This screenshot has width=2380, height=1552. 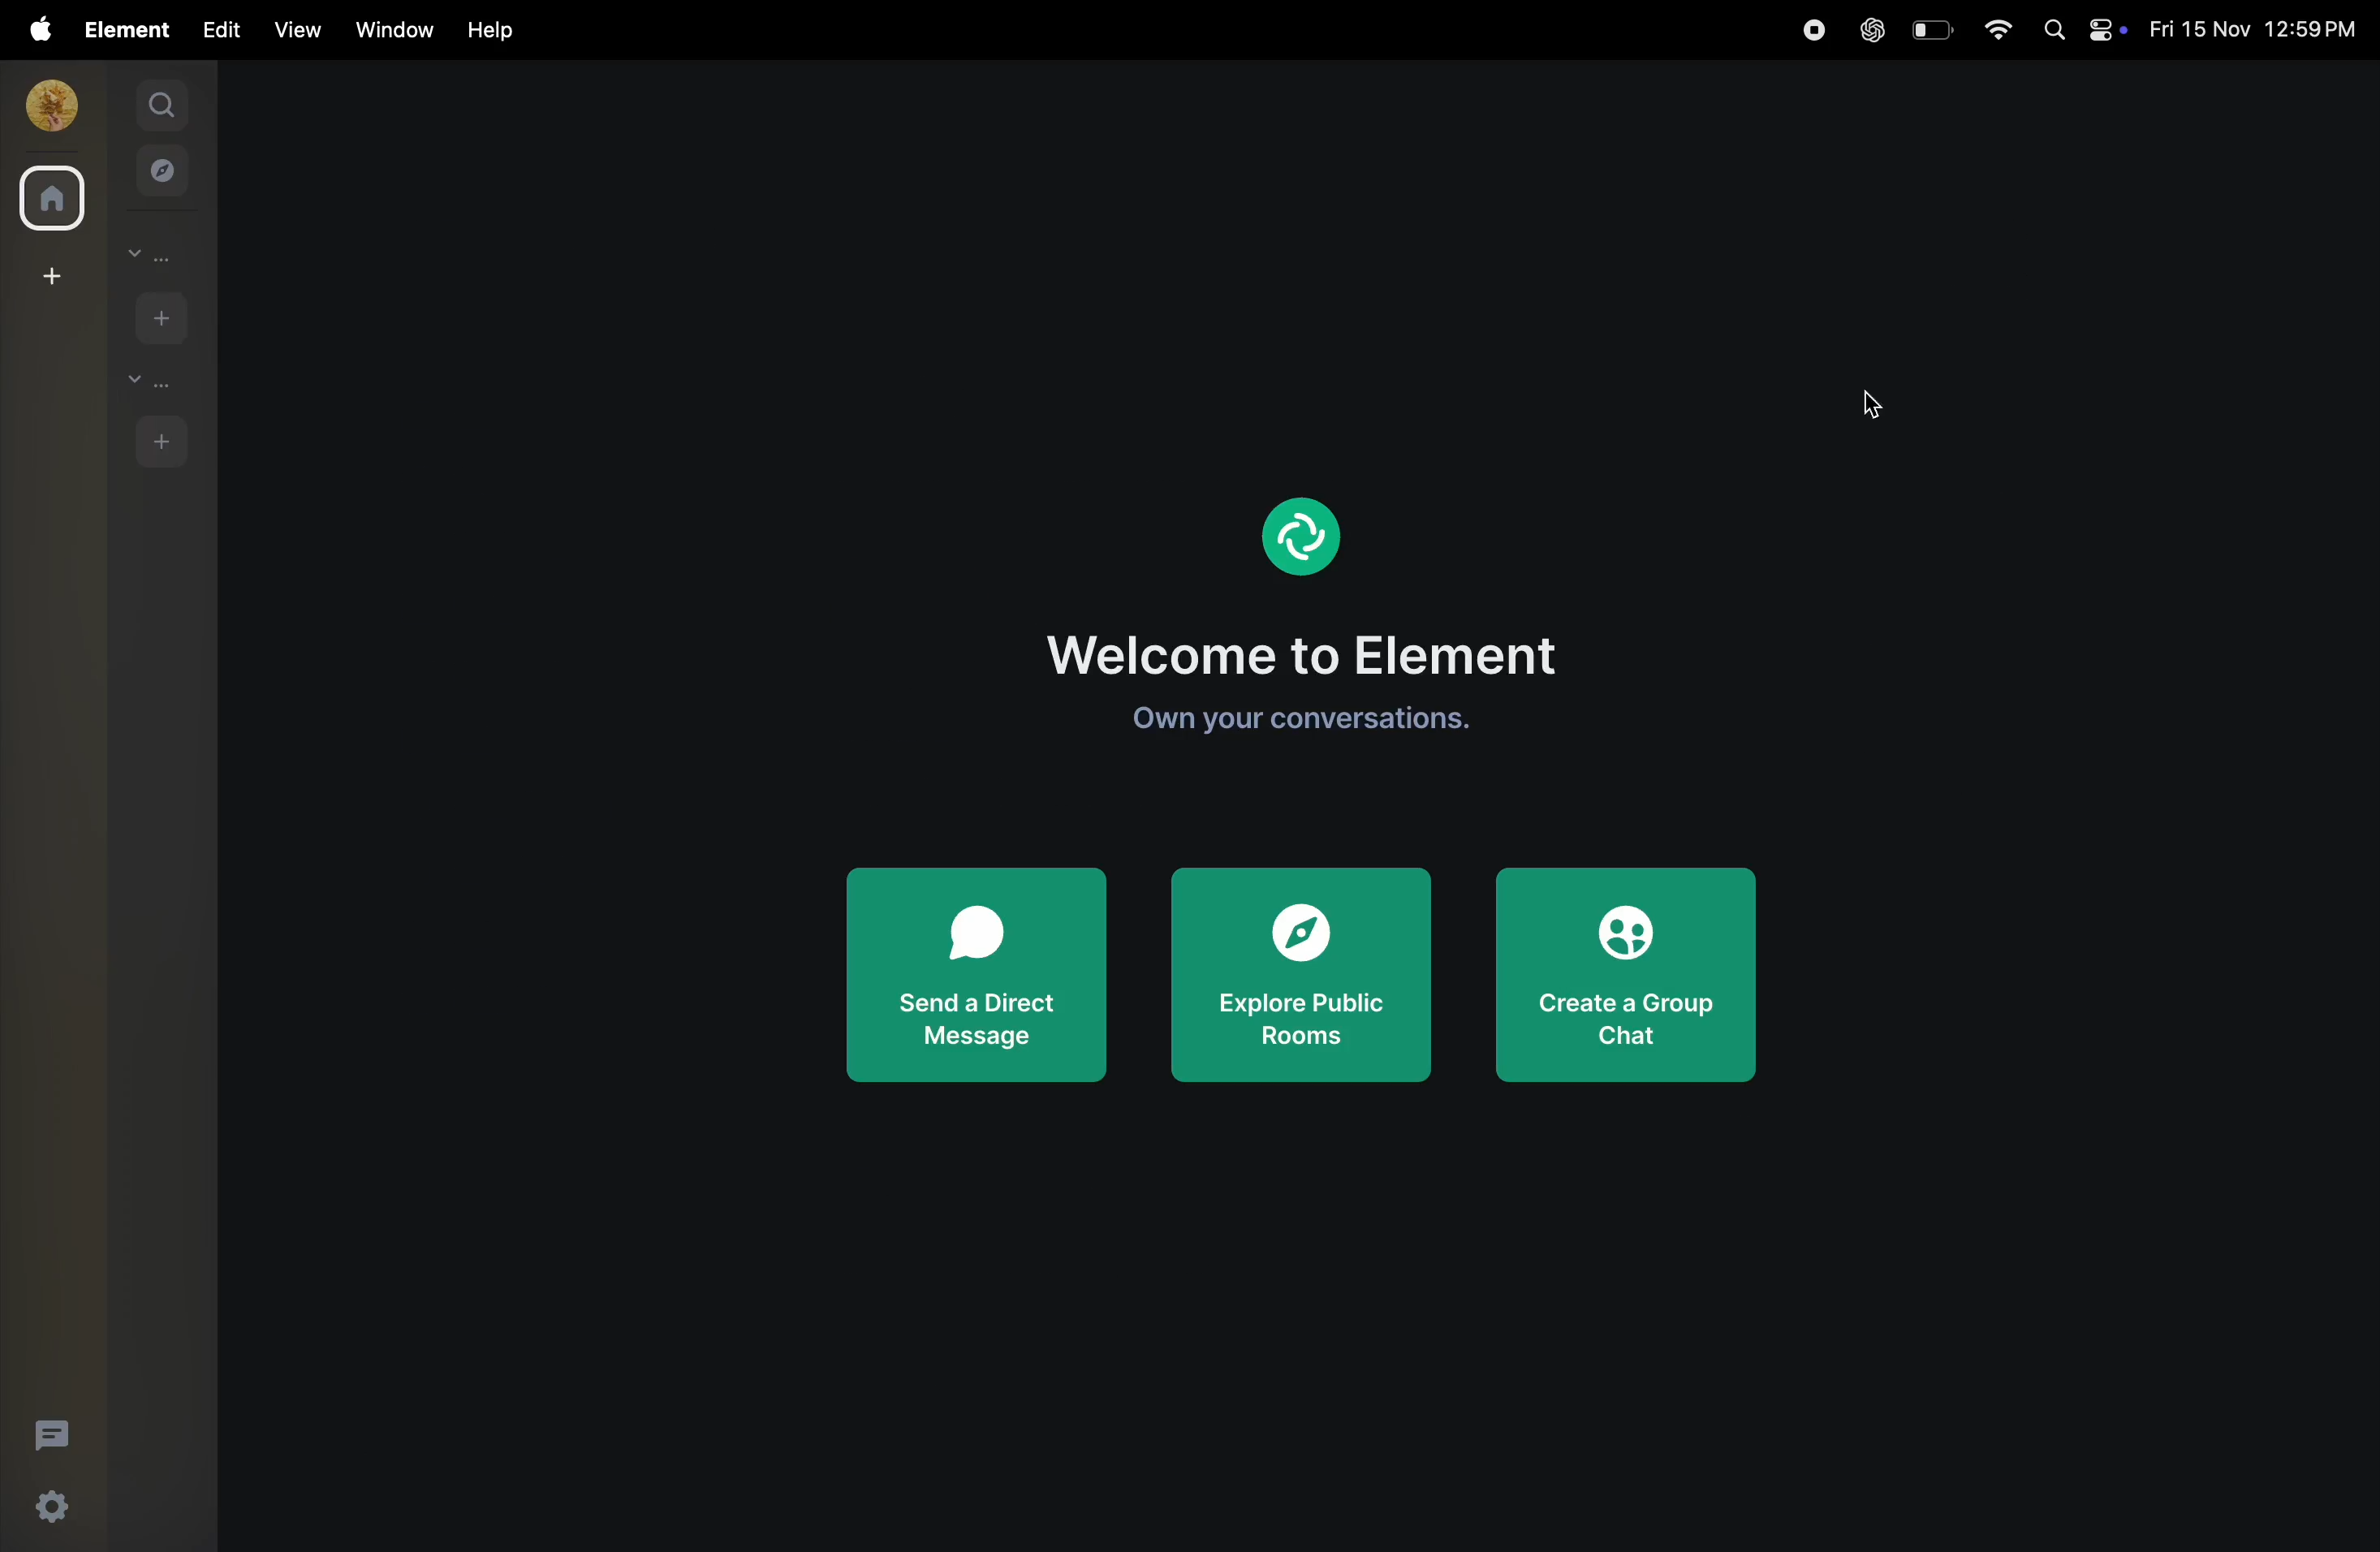 What do you see at coordinates (1307, 537) in the screenshot?
I see `Profile` at bounding box center [1307, 537].